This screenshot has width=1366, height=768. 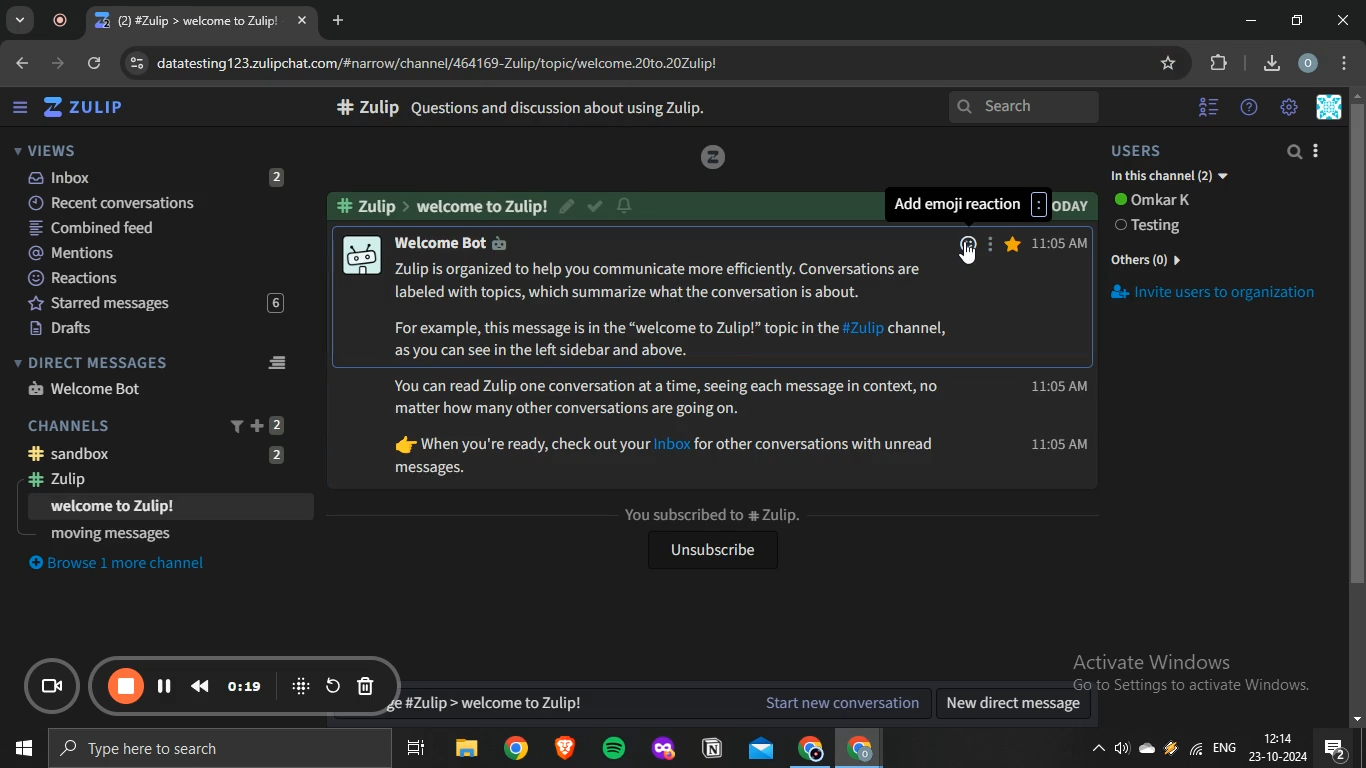 What do you see at coordinates (1153, 151) in the screenshot?
I see `users` at bounding box center [1153, 151].